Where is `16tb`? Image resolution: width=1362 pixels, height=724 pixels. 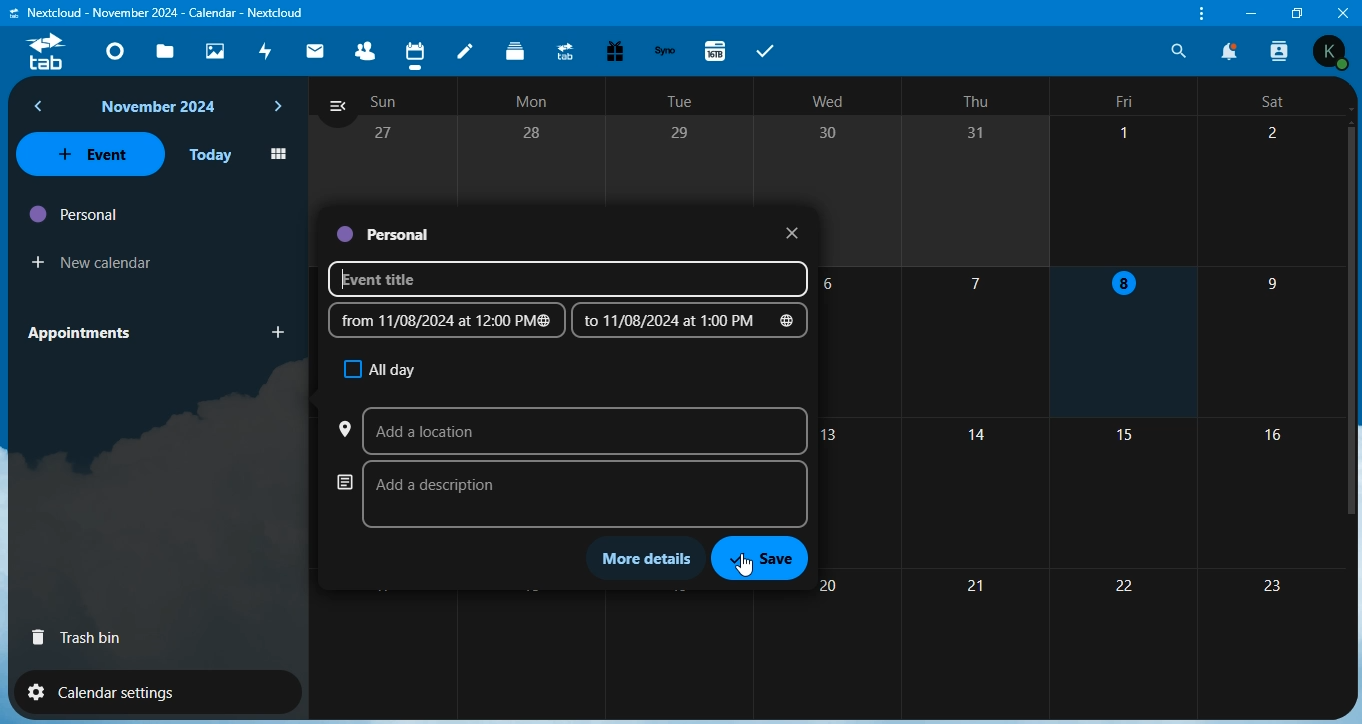 16tb is located at coordinates (721, 48).